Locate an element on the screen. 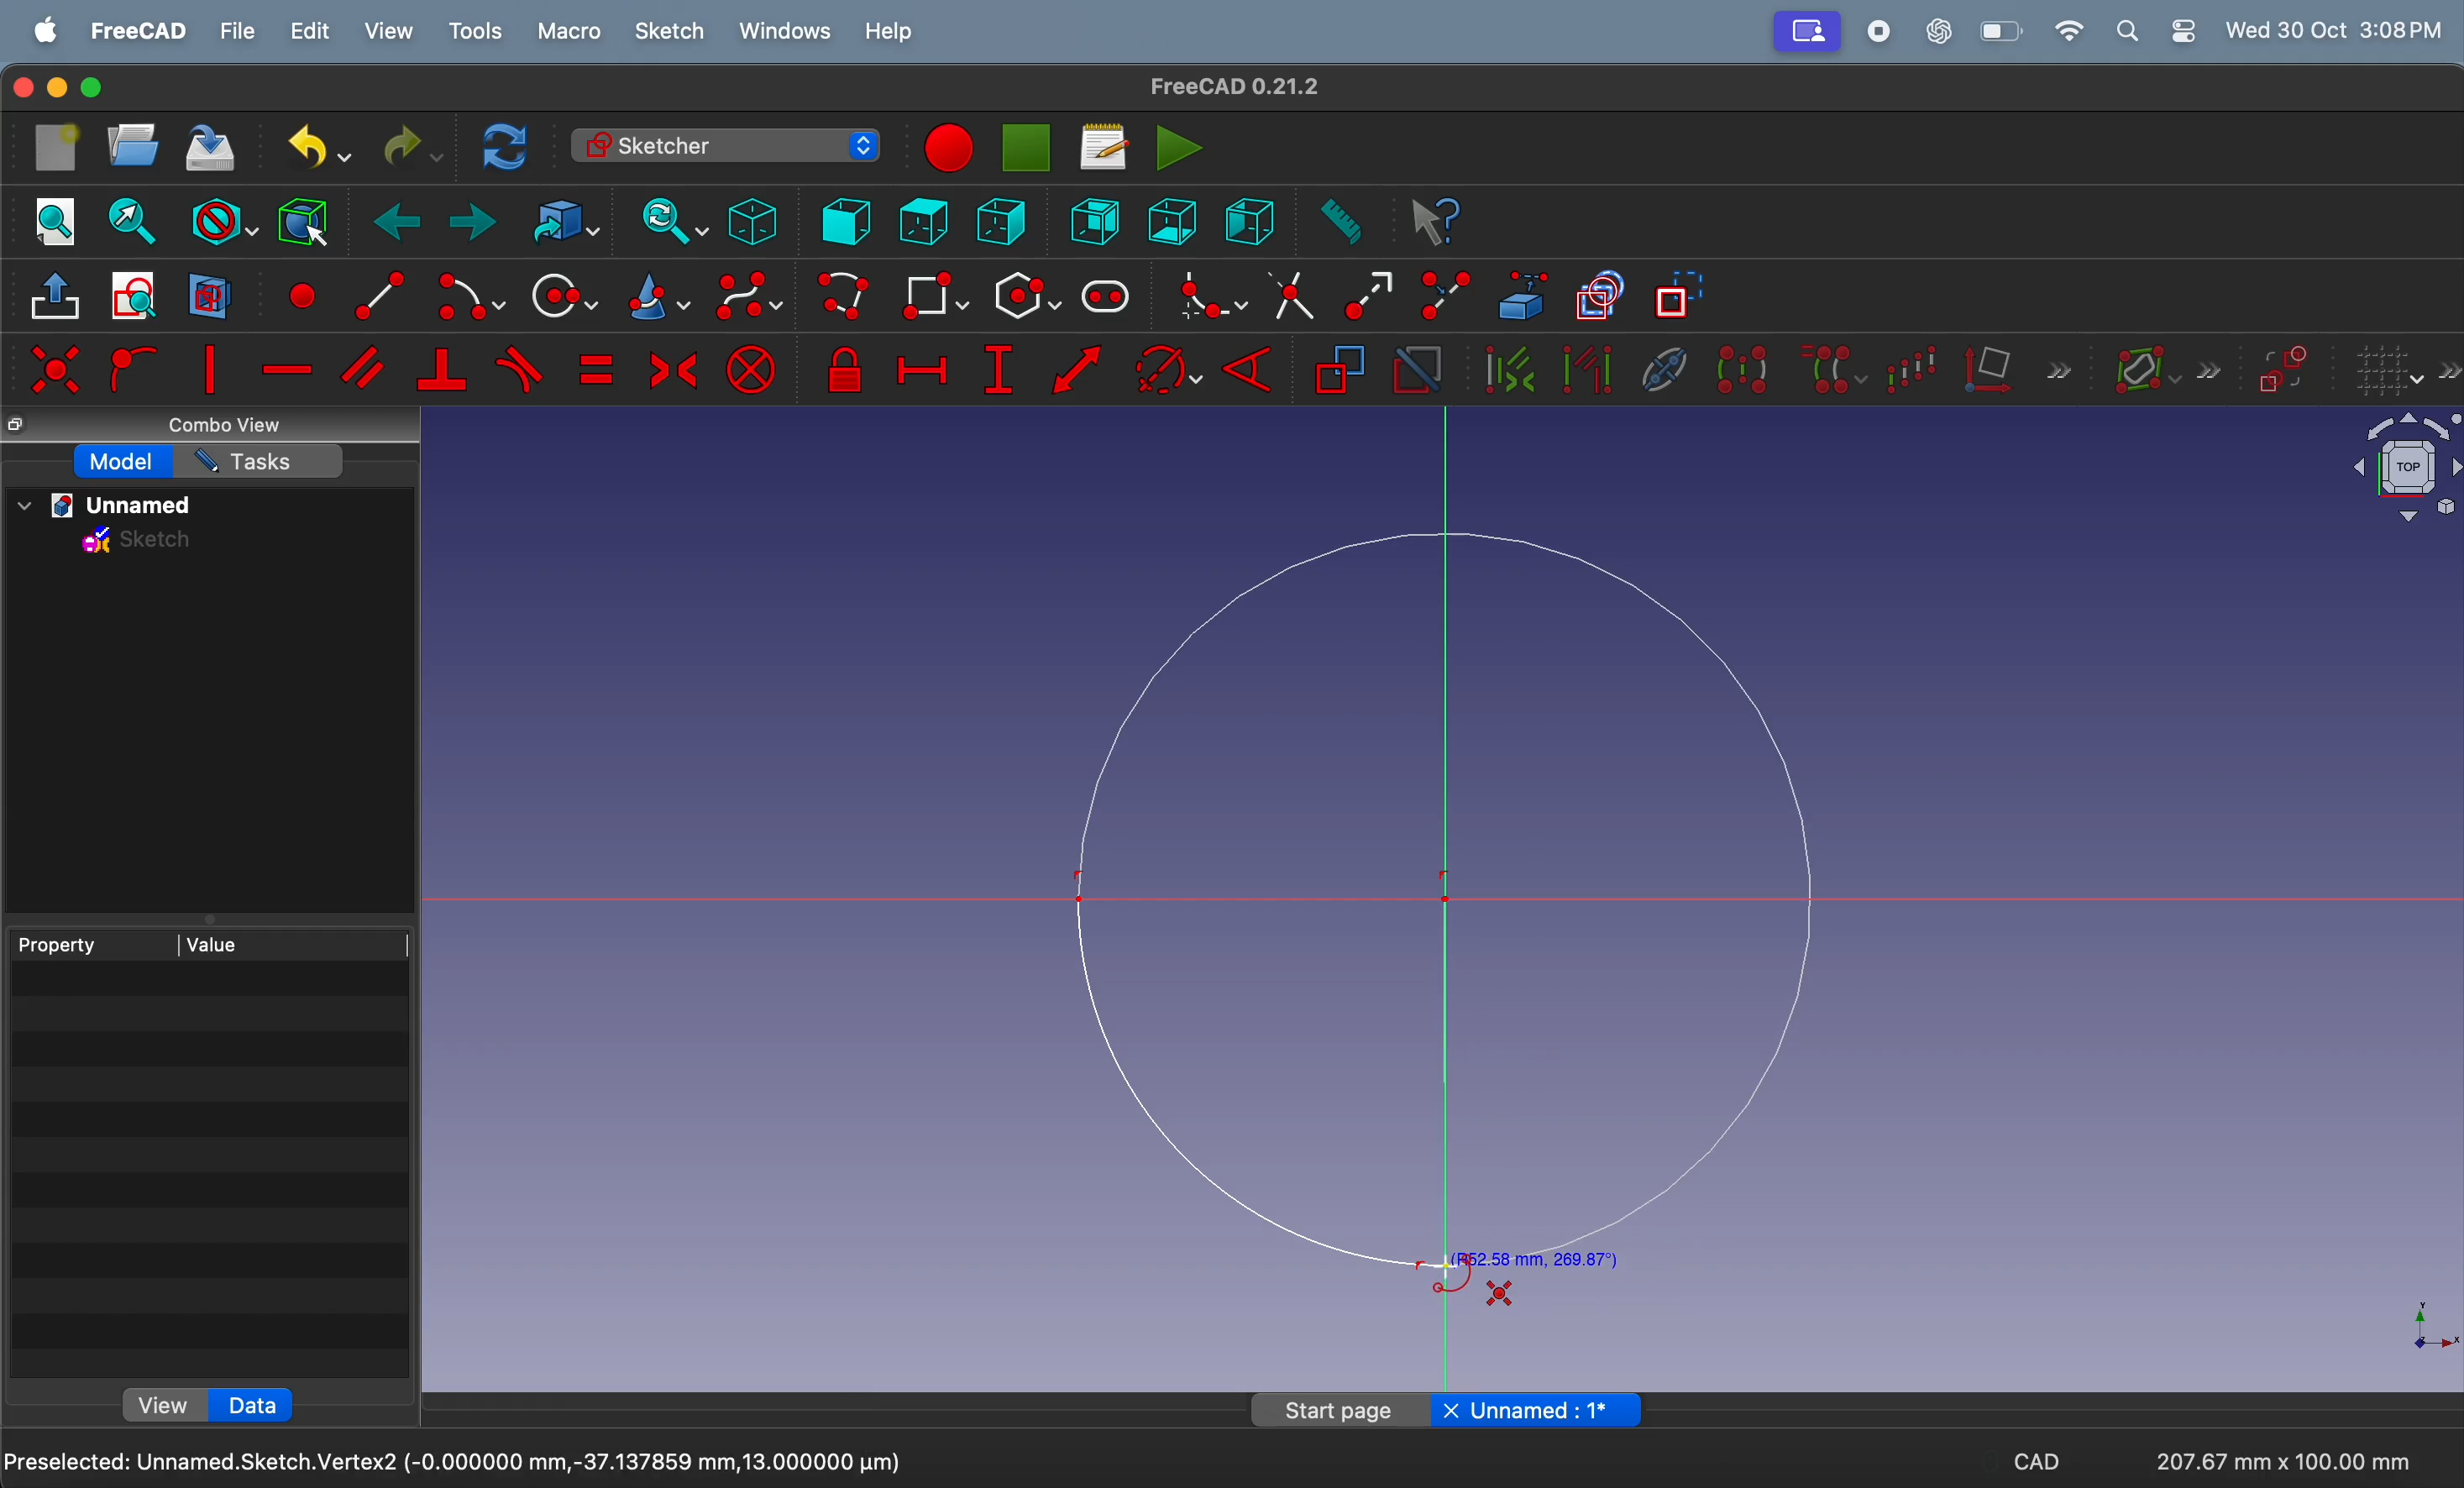  bottom view is located at coordinates (1176, 219).